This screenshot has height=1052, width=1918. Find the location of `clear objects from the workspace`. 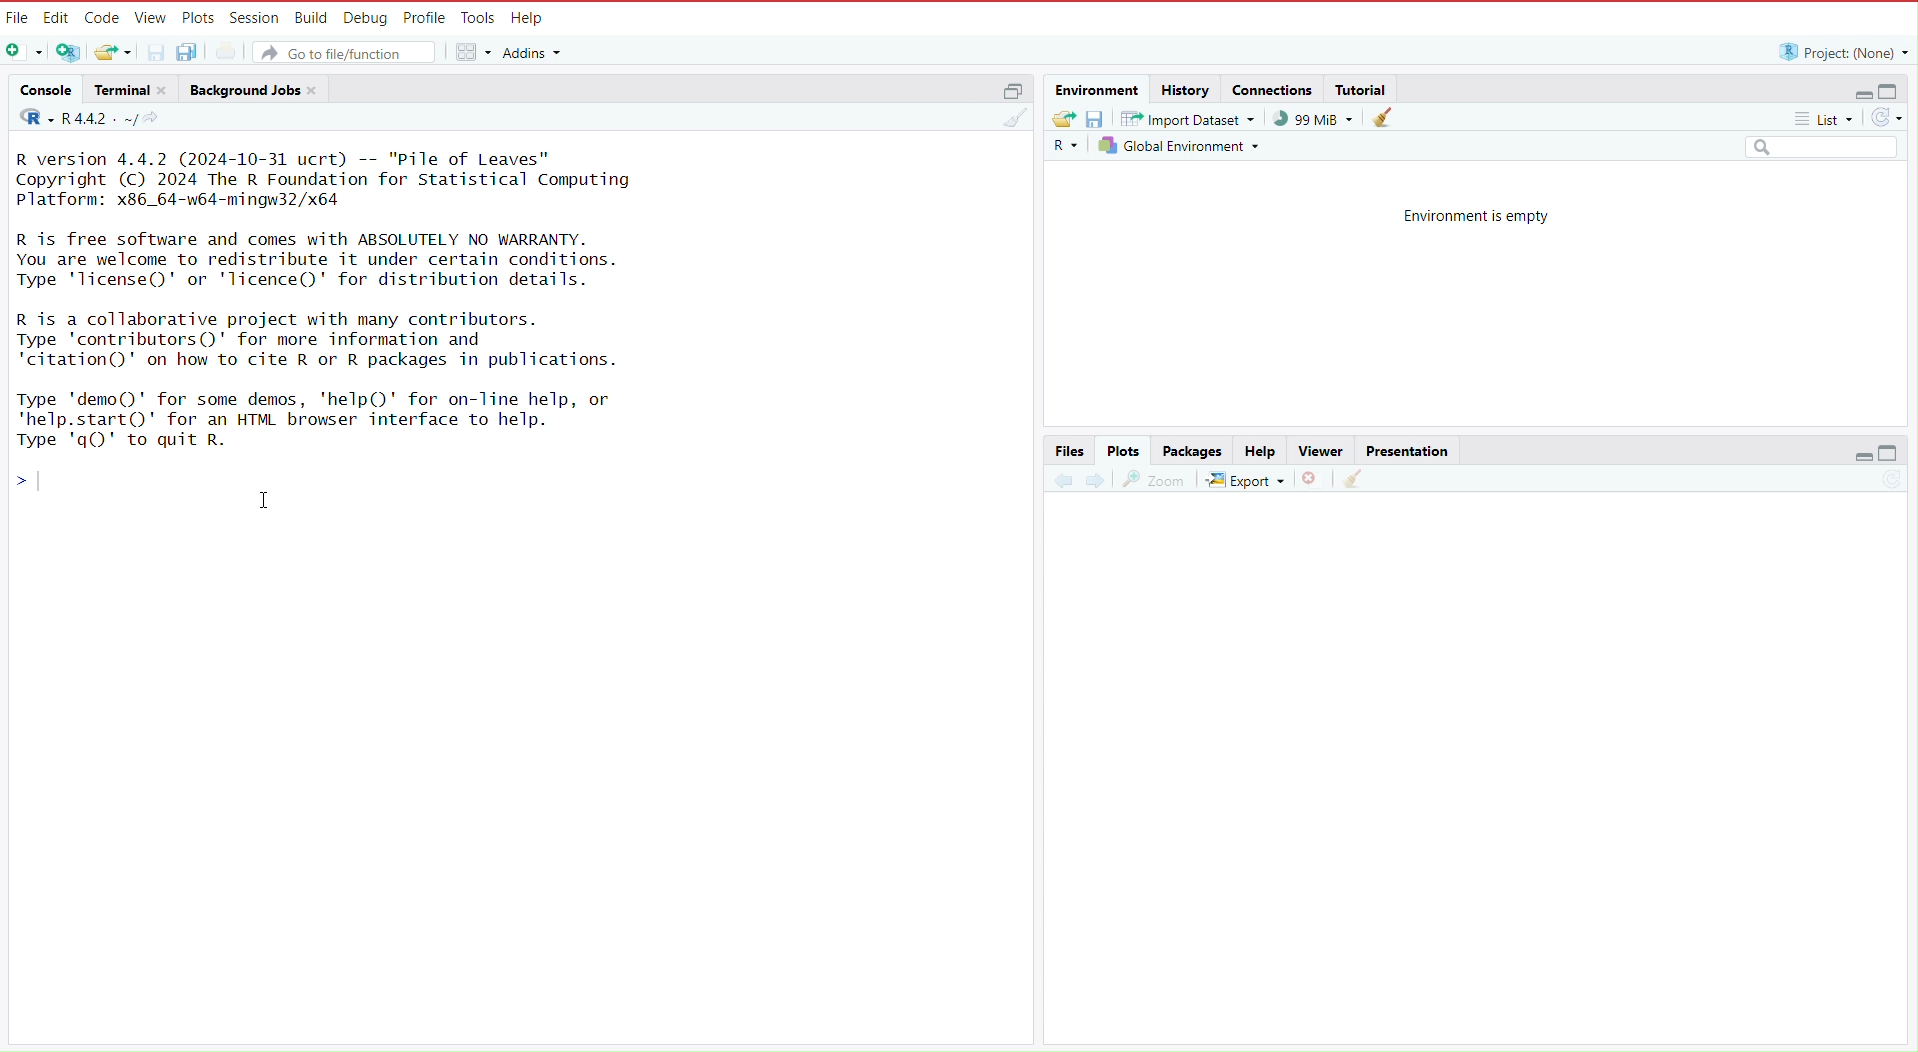

clear objects from the workspace is located at coordinates (1383, 117).